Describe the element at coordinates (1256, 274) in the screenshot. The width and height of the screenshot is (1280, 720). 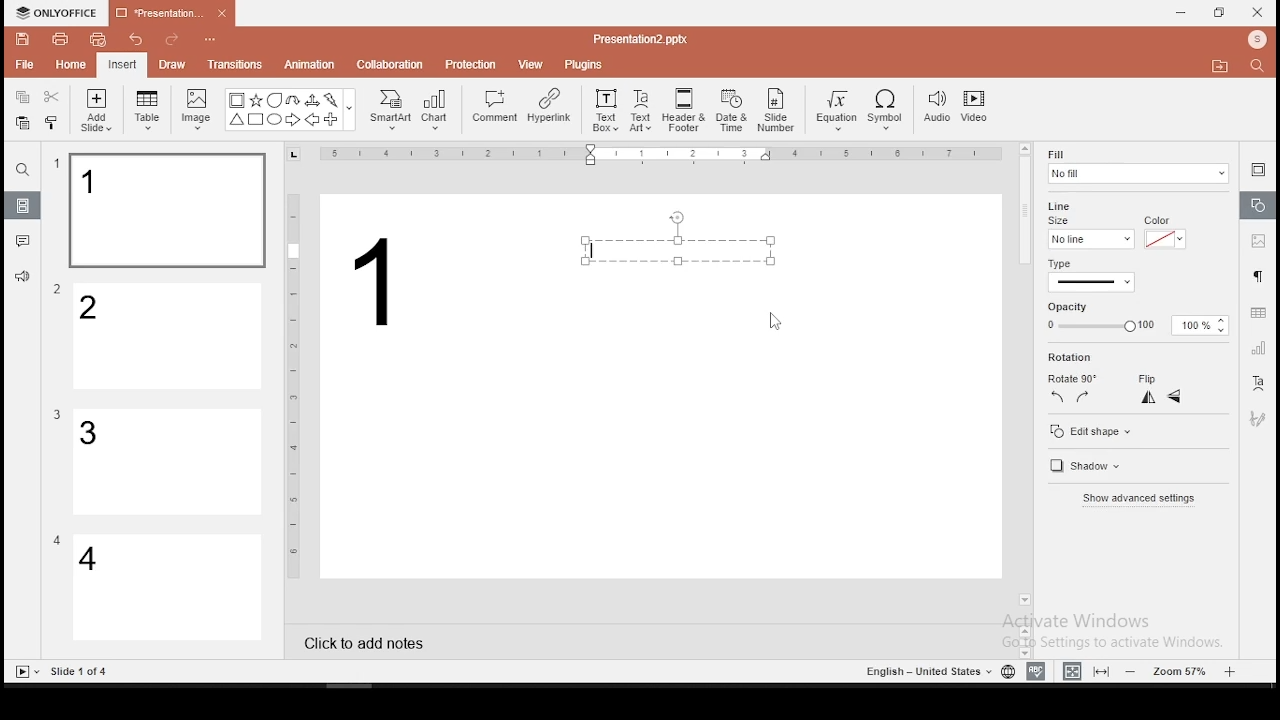
I see `paragraph settings` at that location.